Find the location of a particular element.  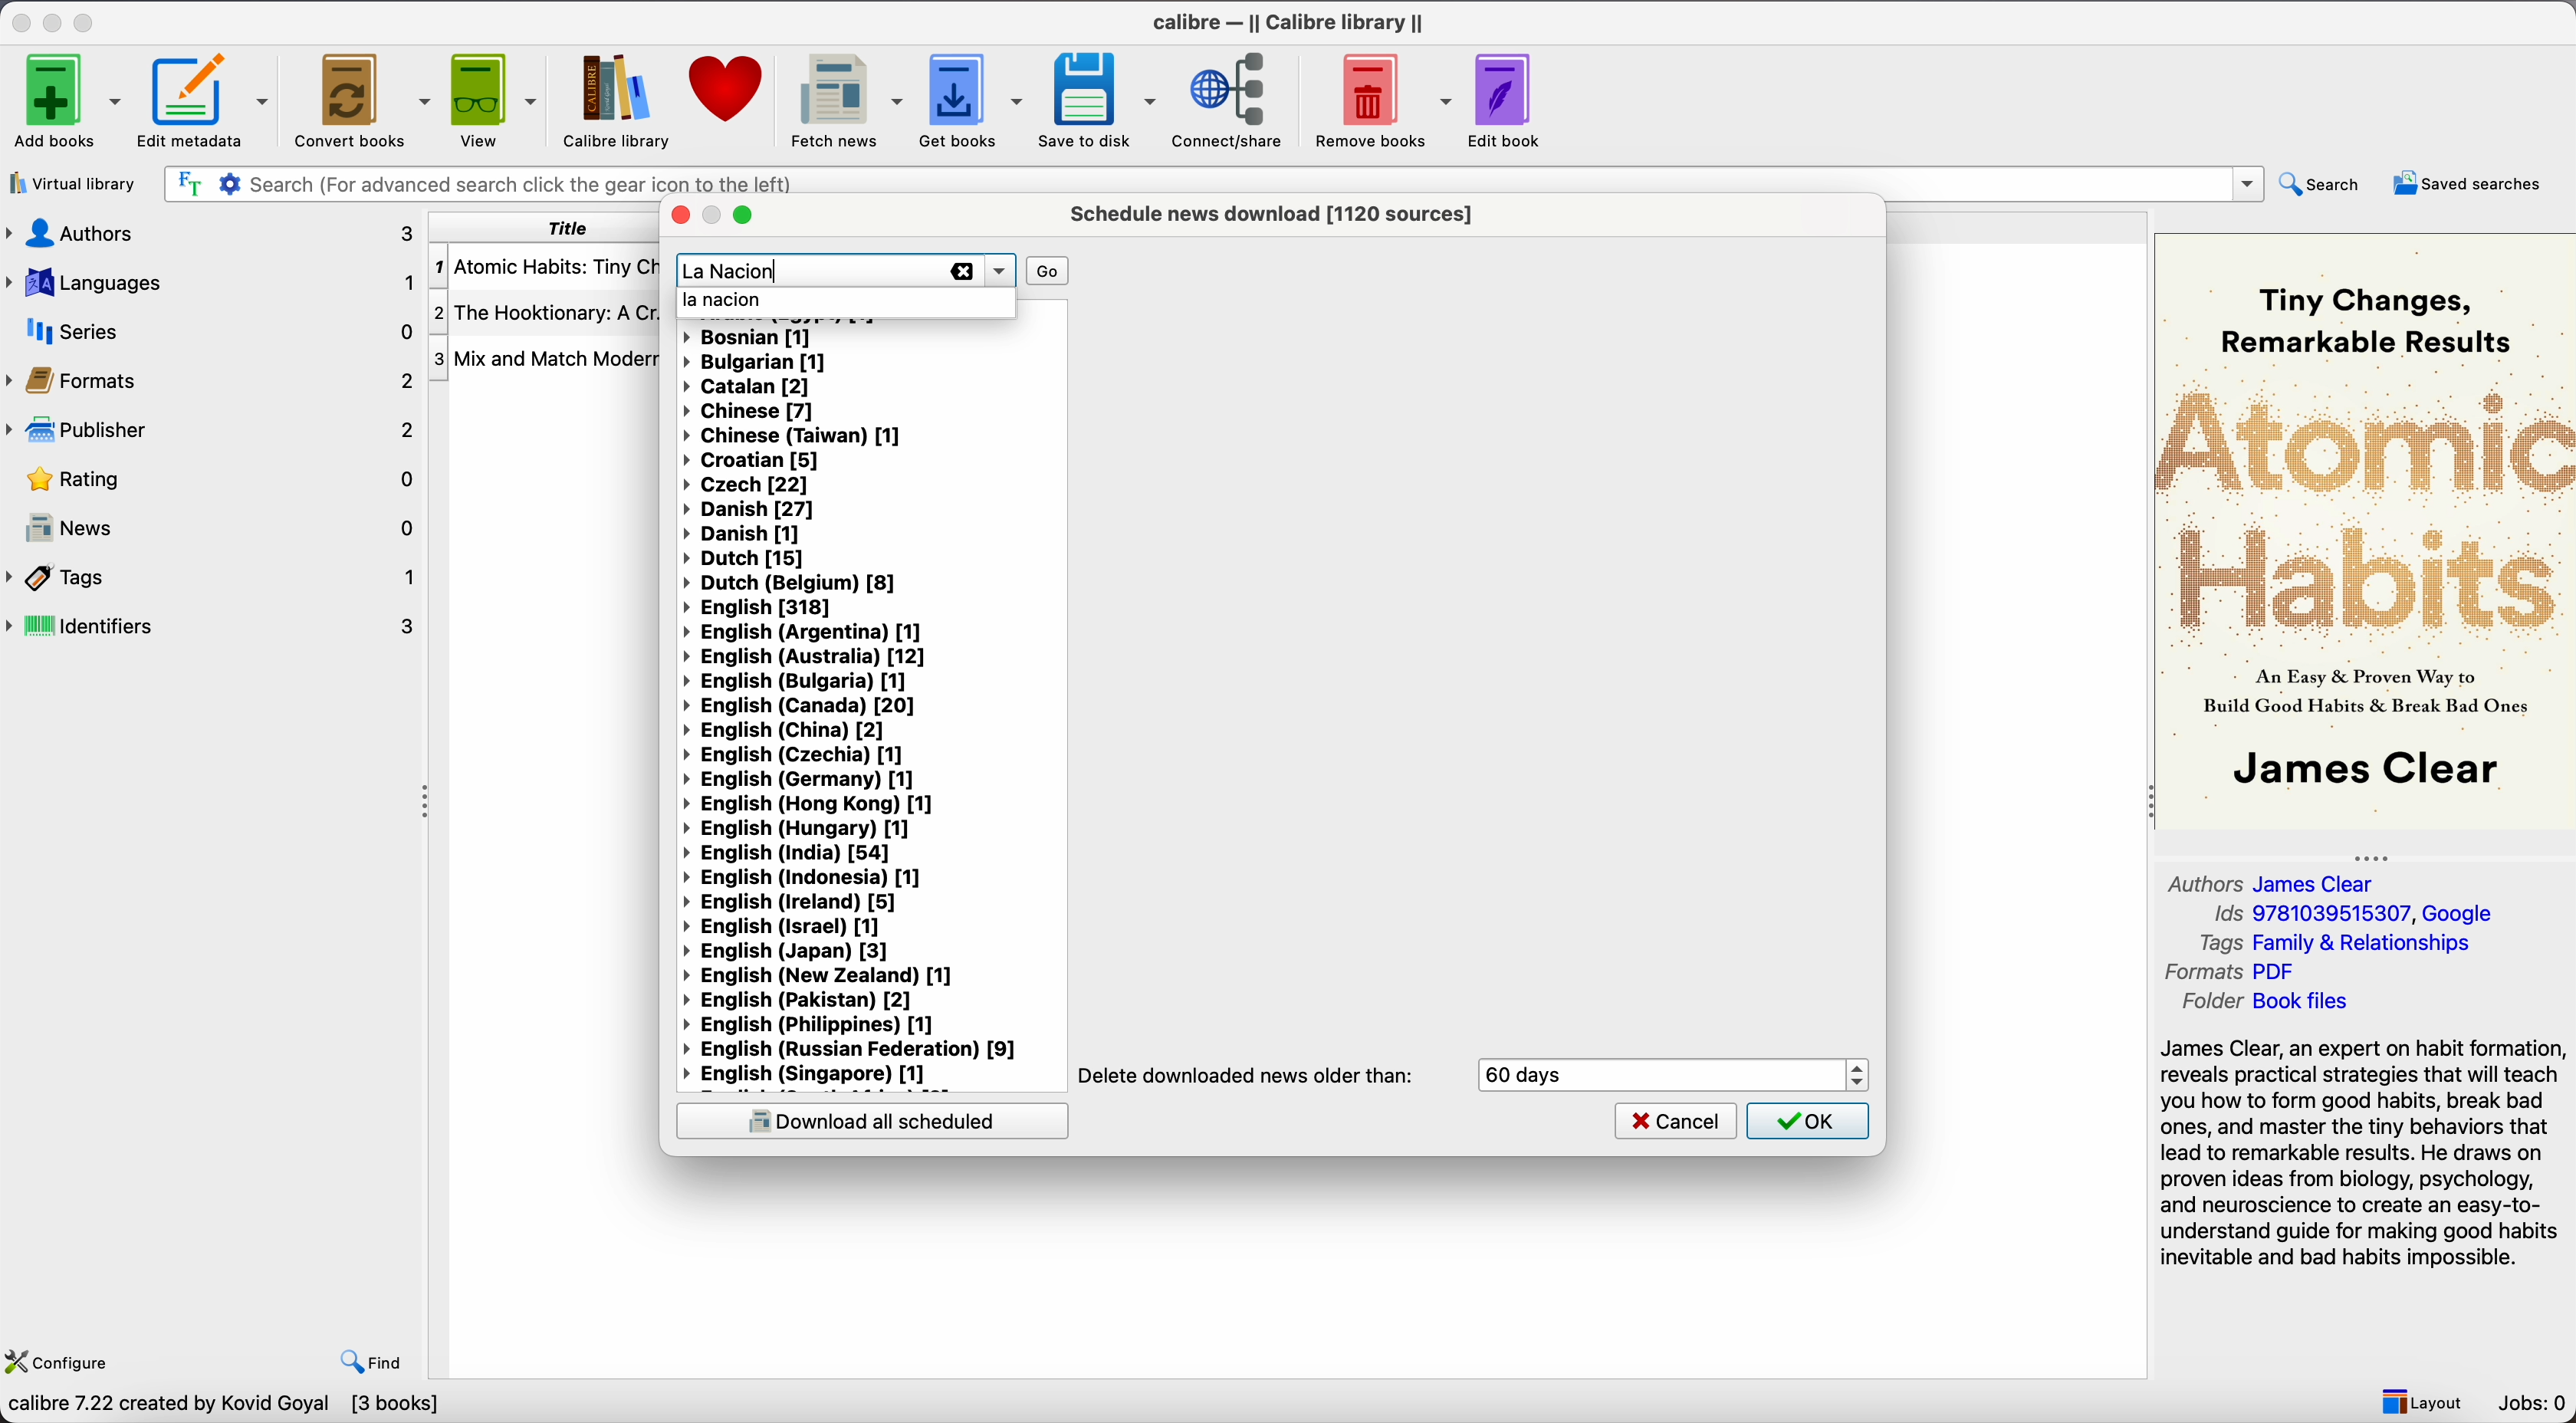

view is located at coordinates (492, 100).